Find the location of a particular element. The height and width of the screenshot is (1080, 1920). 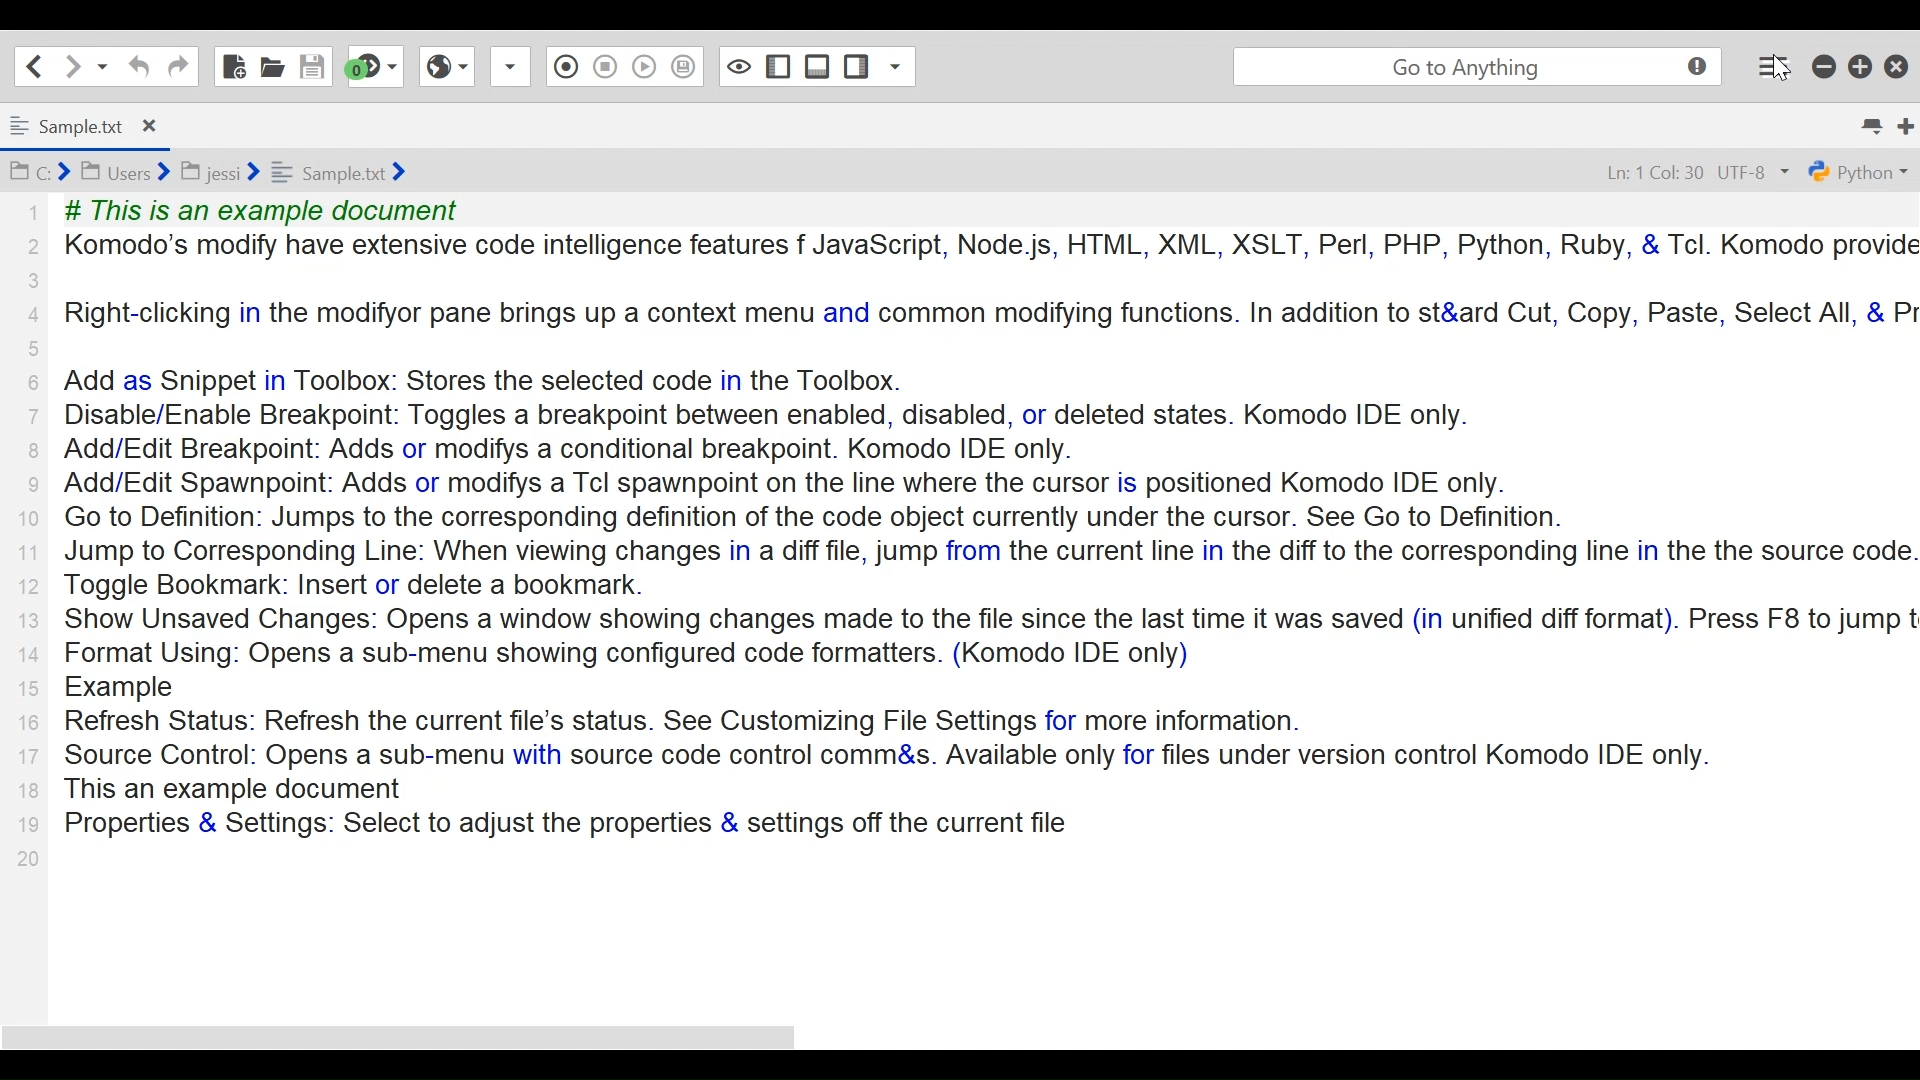

New Tab is located at coordinates (1899, 121).